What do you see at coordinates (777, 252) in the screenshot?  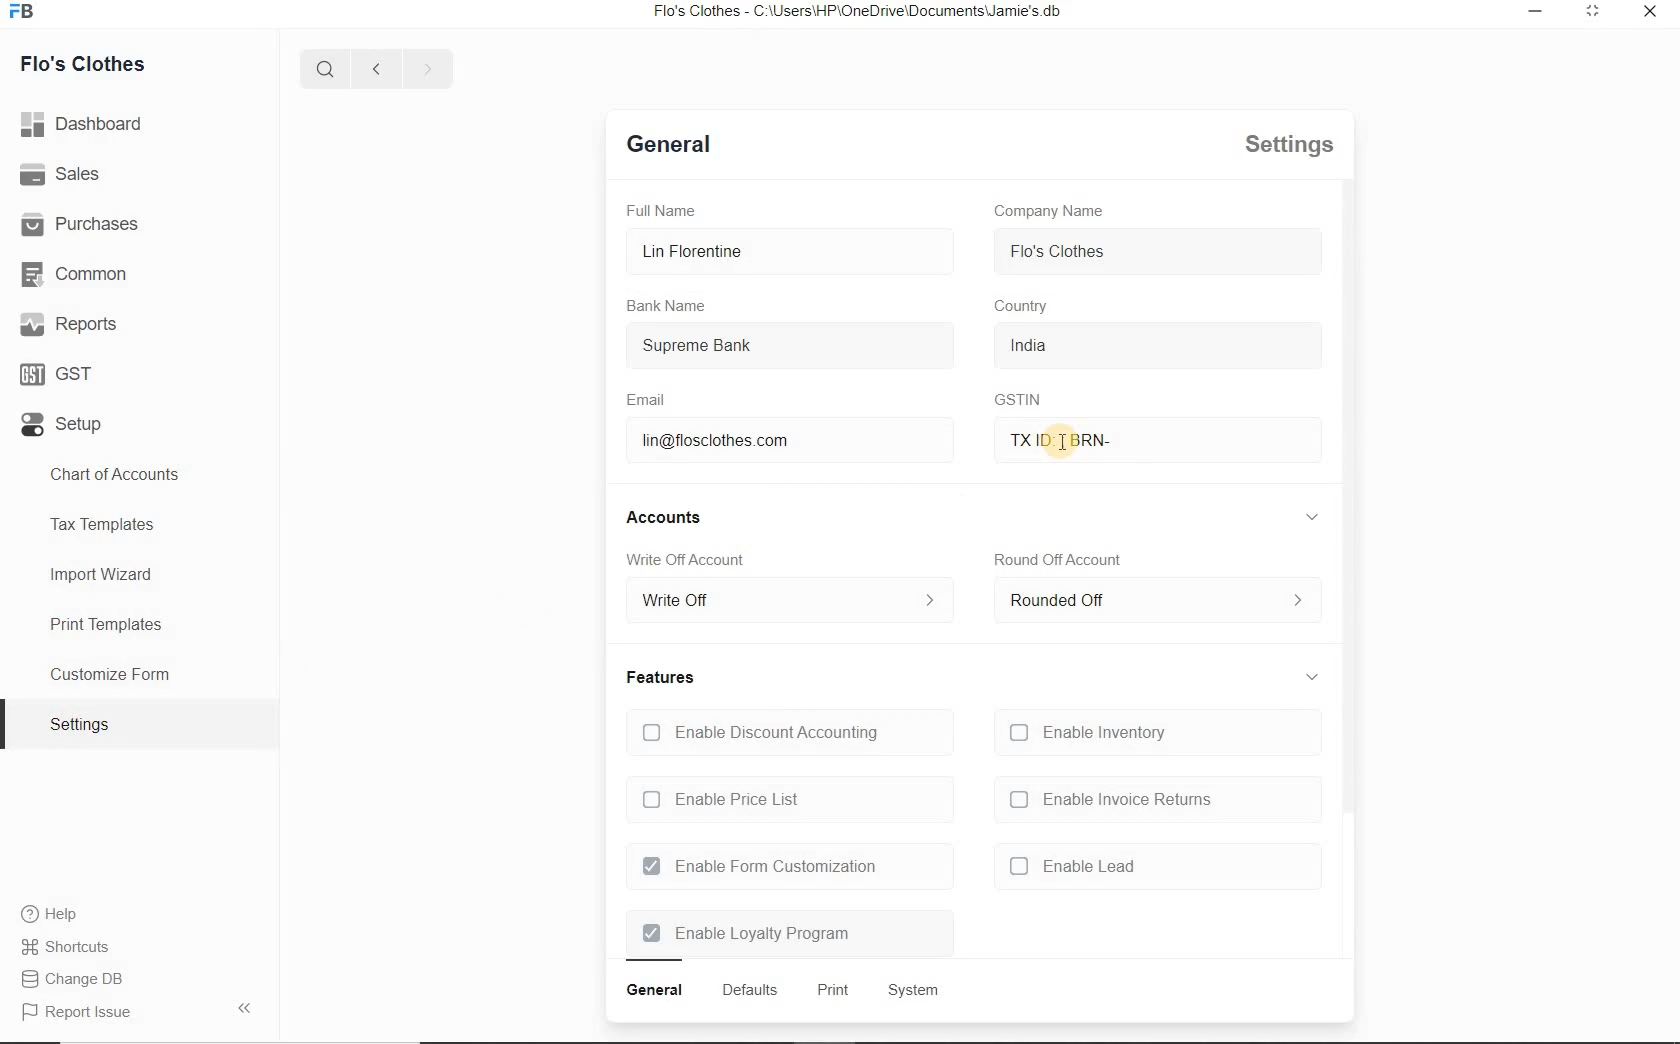 I see `Lin Florentine` at bounding box center [777, 252].